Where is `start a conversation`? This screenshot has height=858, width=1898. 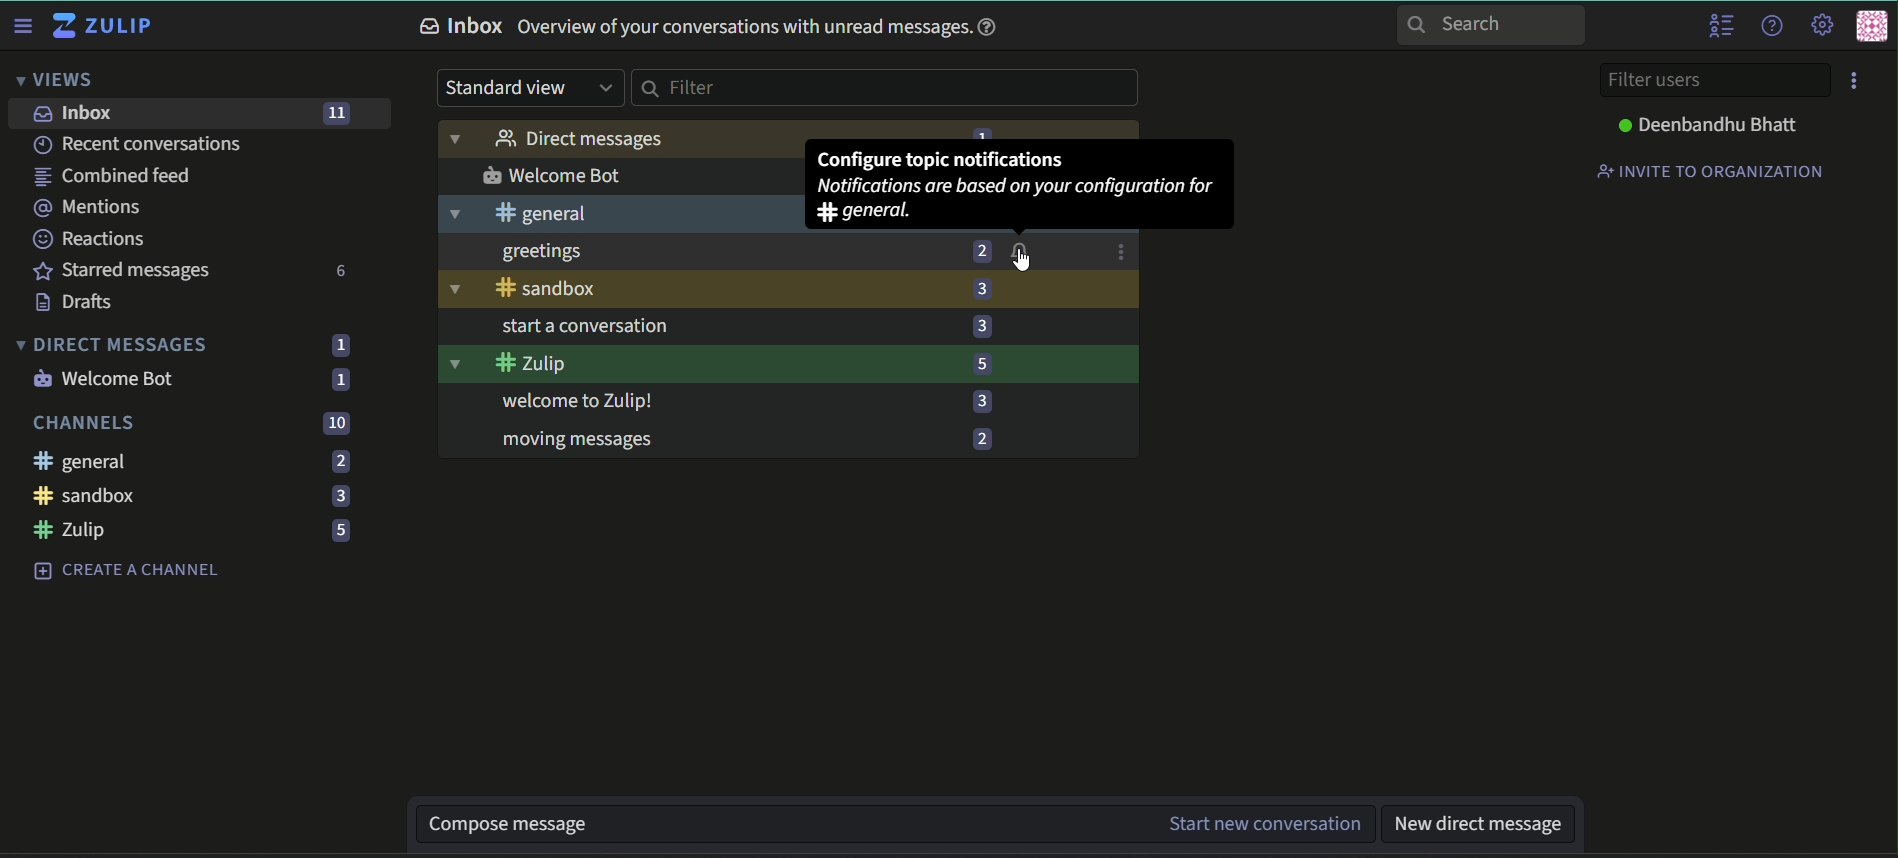
start a conversation is located at coordinates (720, 325).